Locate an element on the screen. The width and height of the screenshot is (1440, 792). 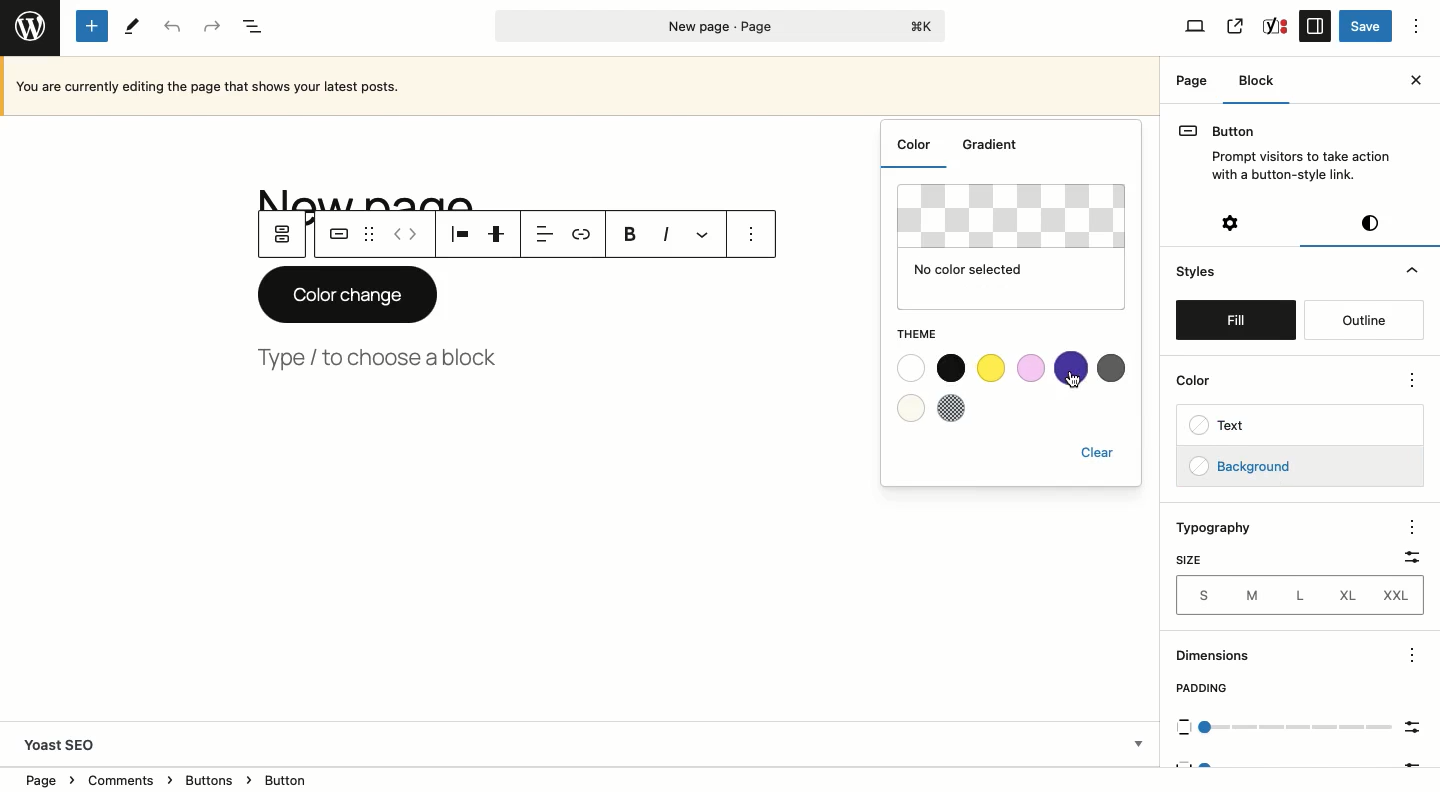
Visual editor is located at coordinates (1374, 221).